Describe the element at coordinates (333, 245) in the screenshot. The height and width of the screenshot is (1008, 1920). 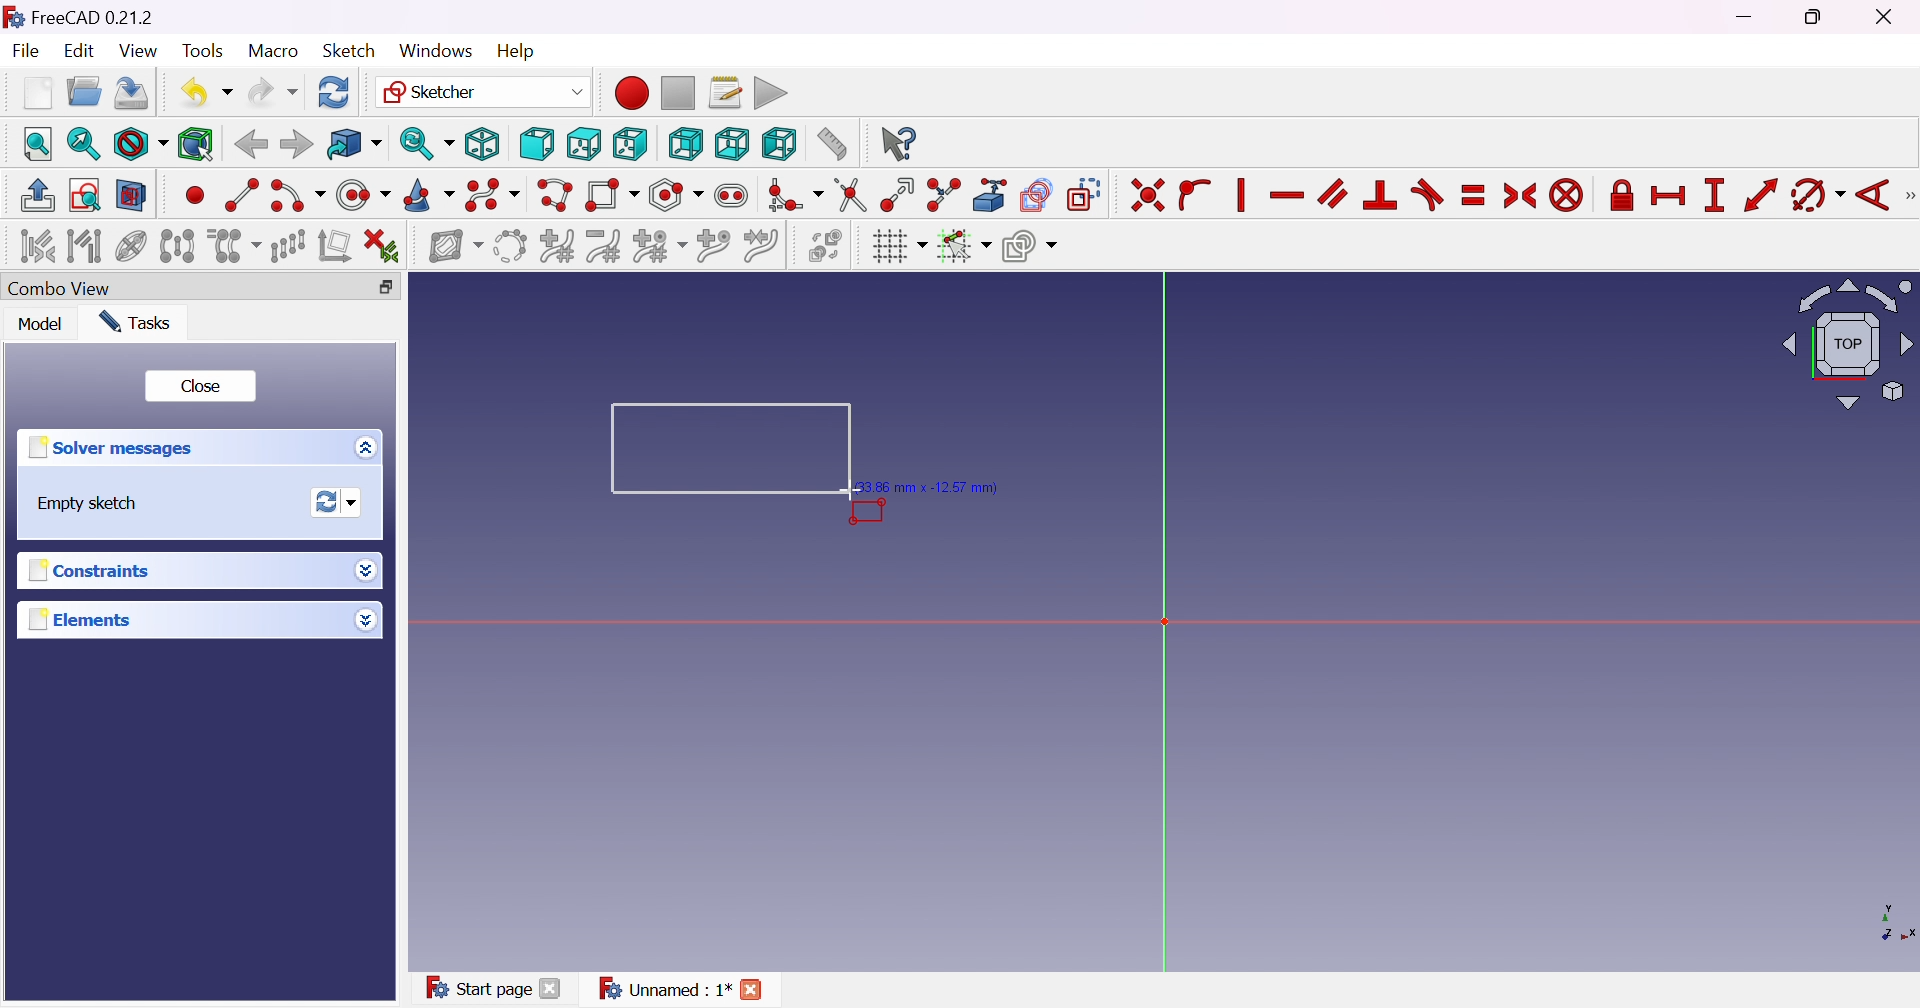
I see `Remove axis alignment` at that location.